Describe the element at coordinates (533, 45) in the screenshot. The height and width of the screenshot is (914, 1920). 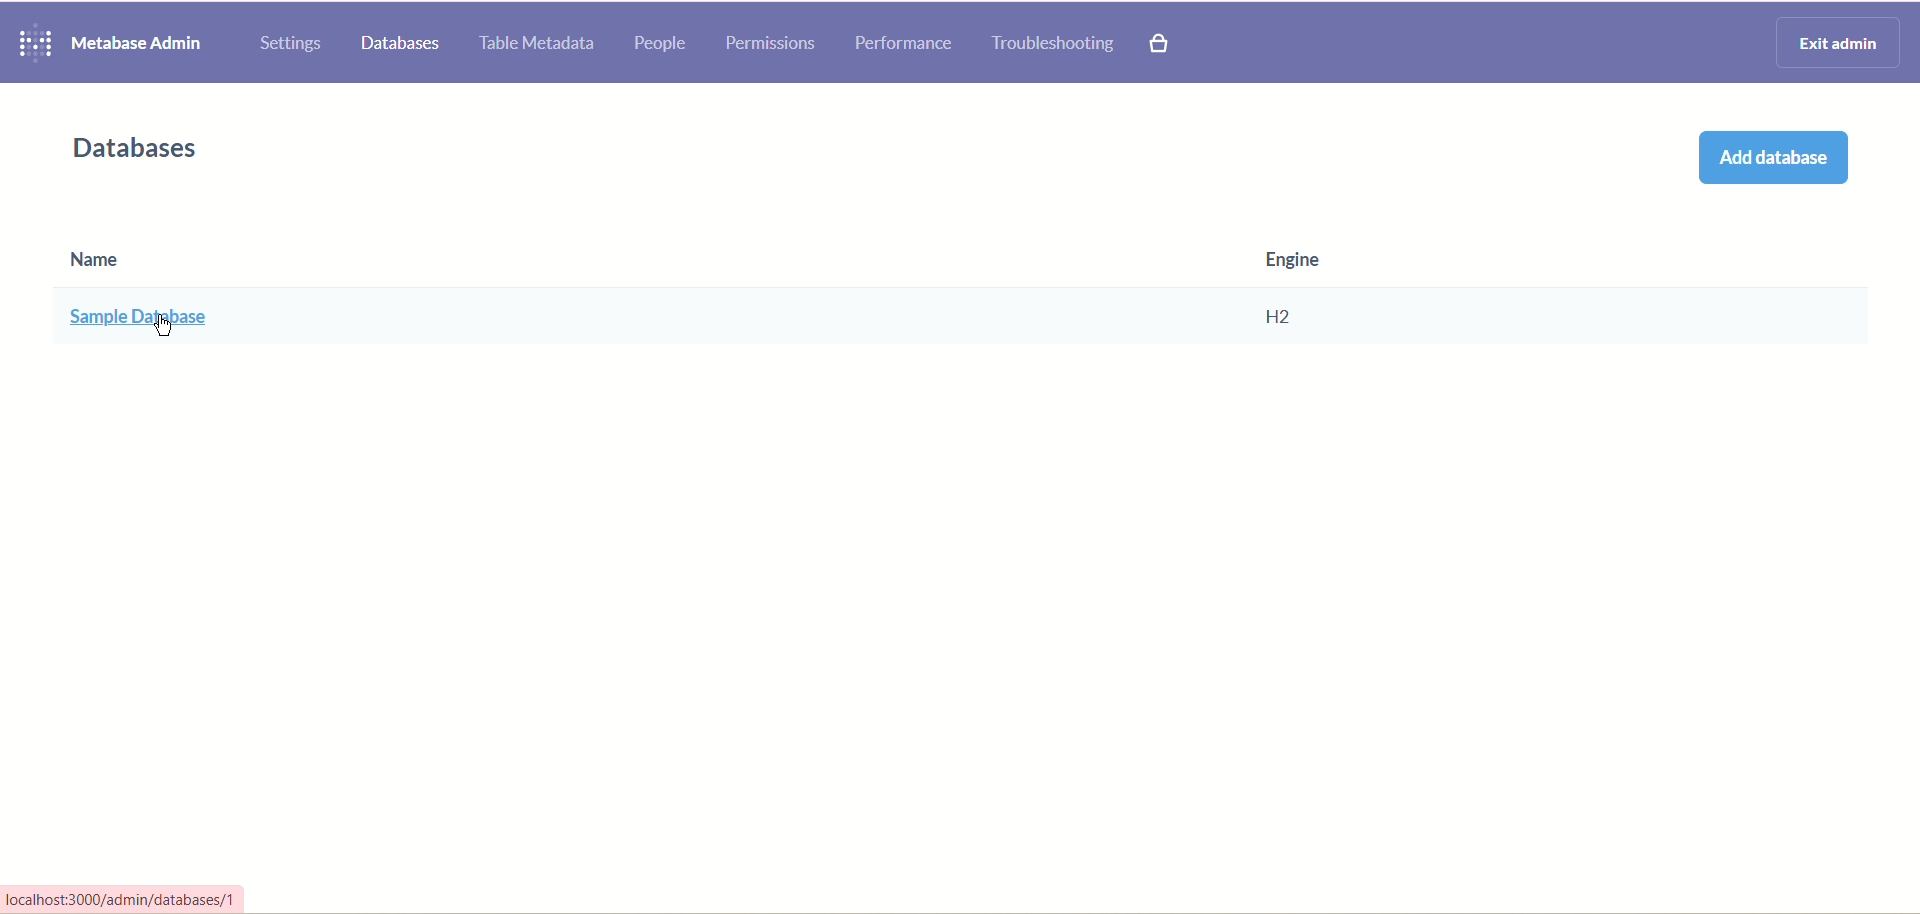
I see `table metabase` at that location.